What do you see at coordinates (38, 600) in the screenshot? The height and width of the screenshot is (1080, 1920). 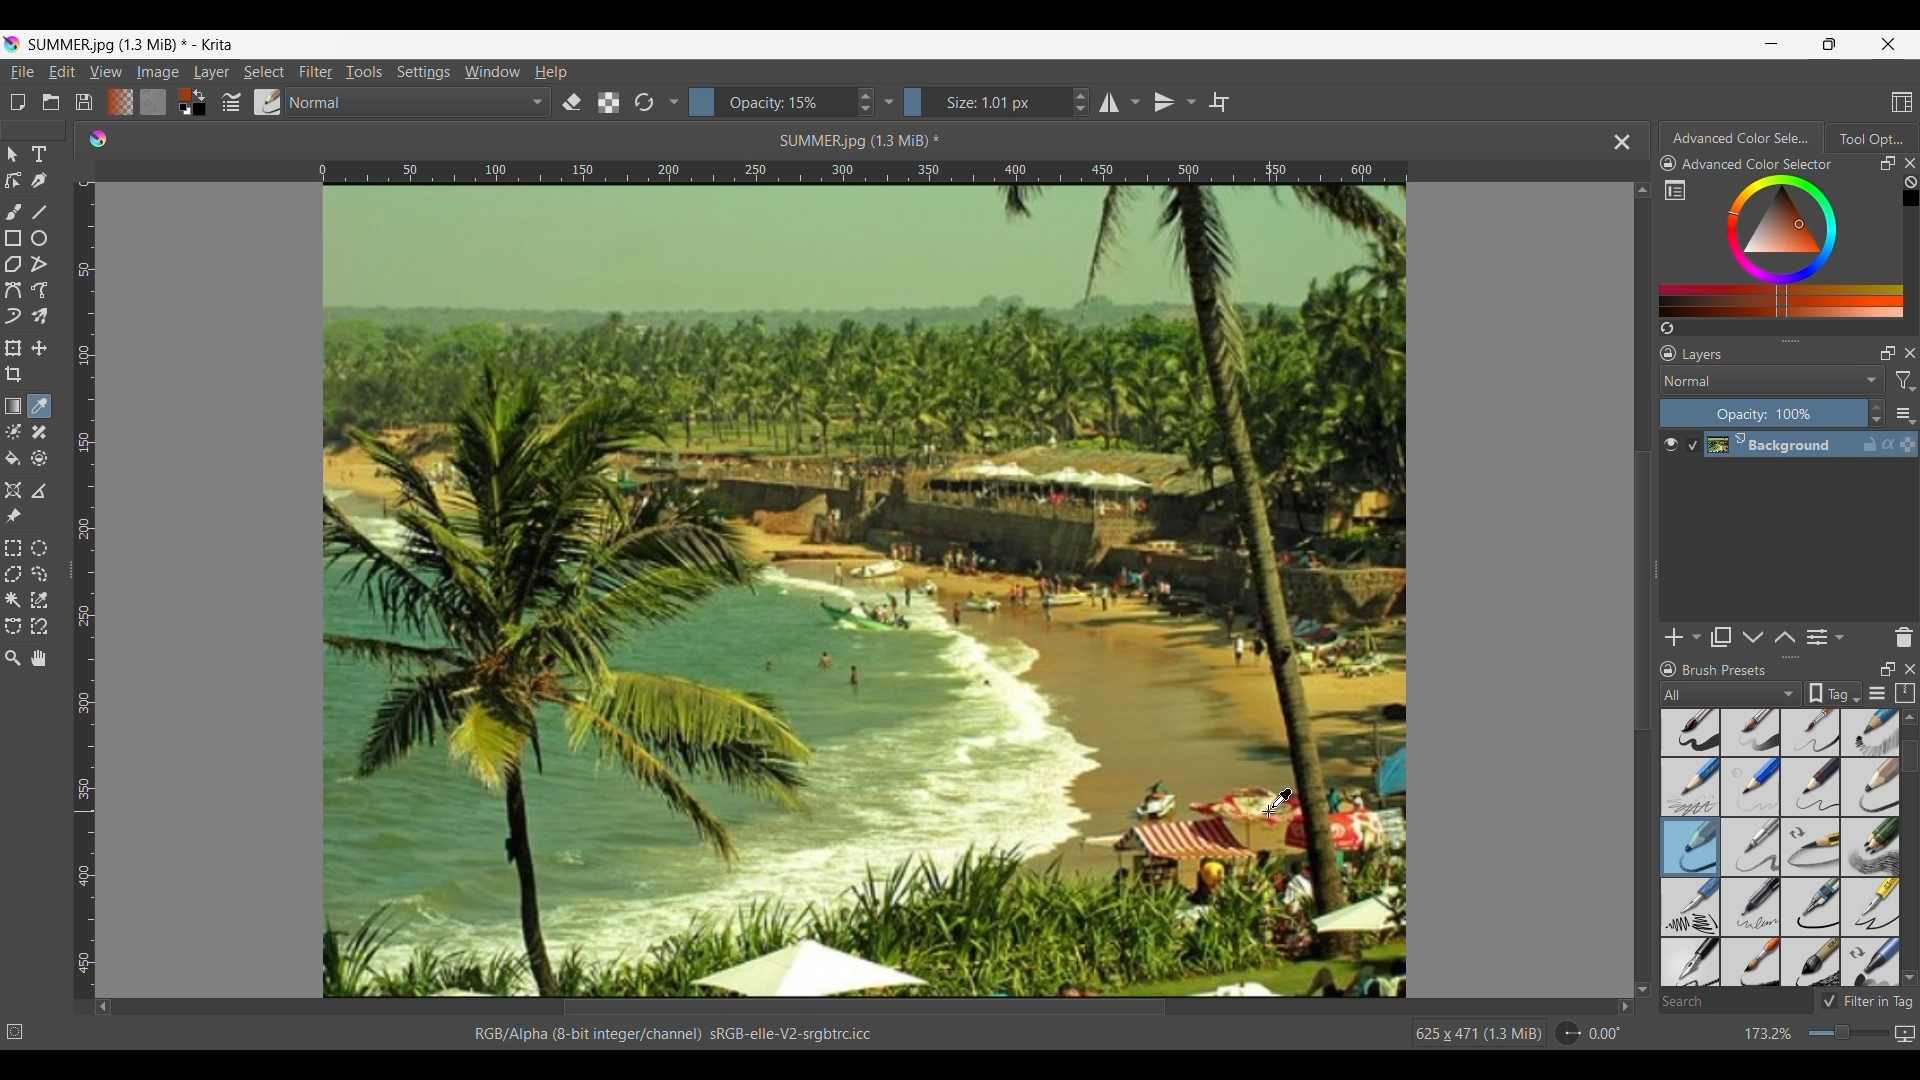 I see `Similar color selection tool` at bounding box center [38, 600].